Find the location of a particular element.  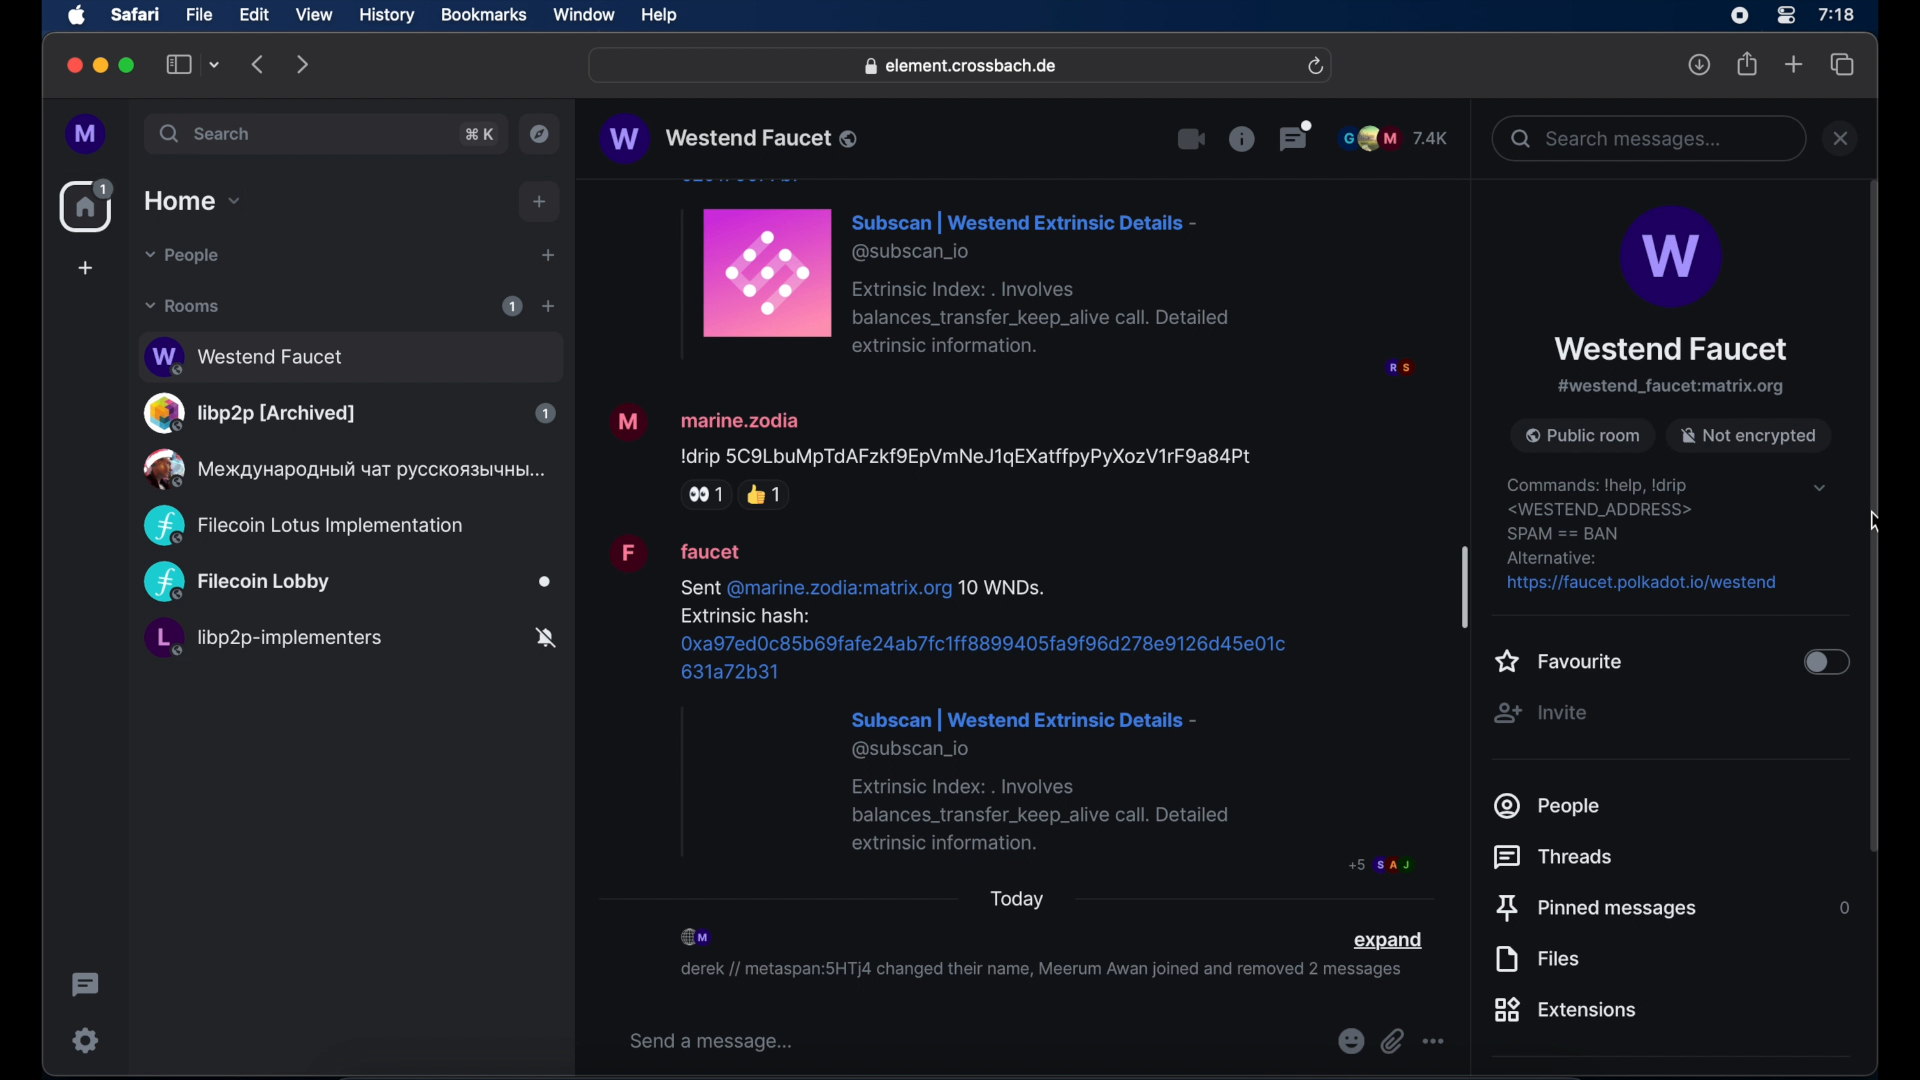

public room is located at coordinates (303, 526).